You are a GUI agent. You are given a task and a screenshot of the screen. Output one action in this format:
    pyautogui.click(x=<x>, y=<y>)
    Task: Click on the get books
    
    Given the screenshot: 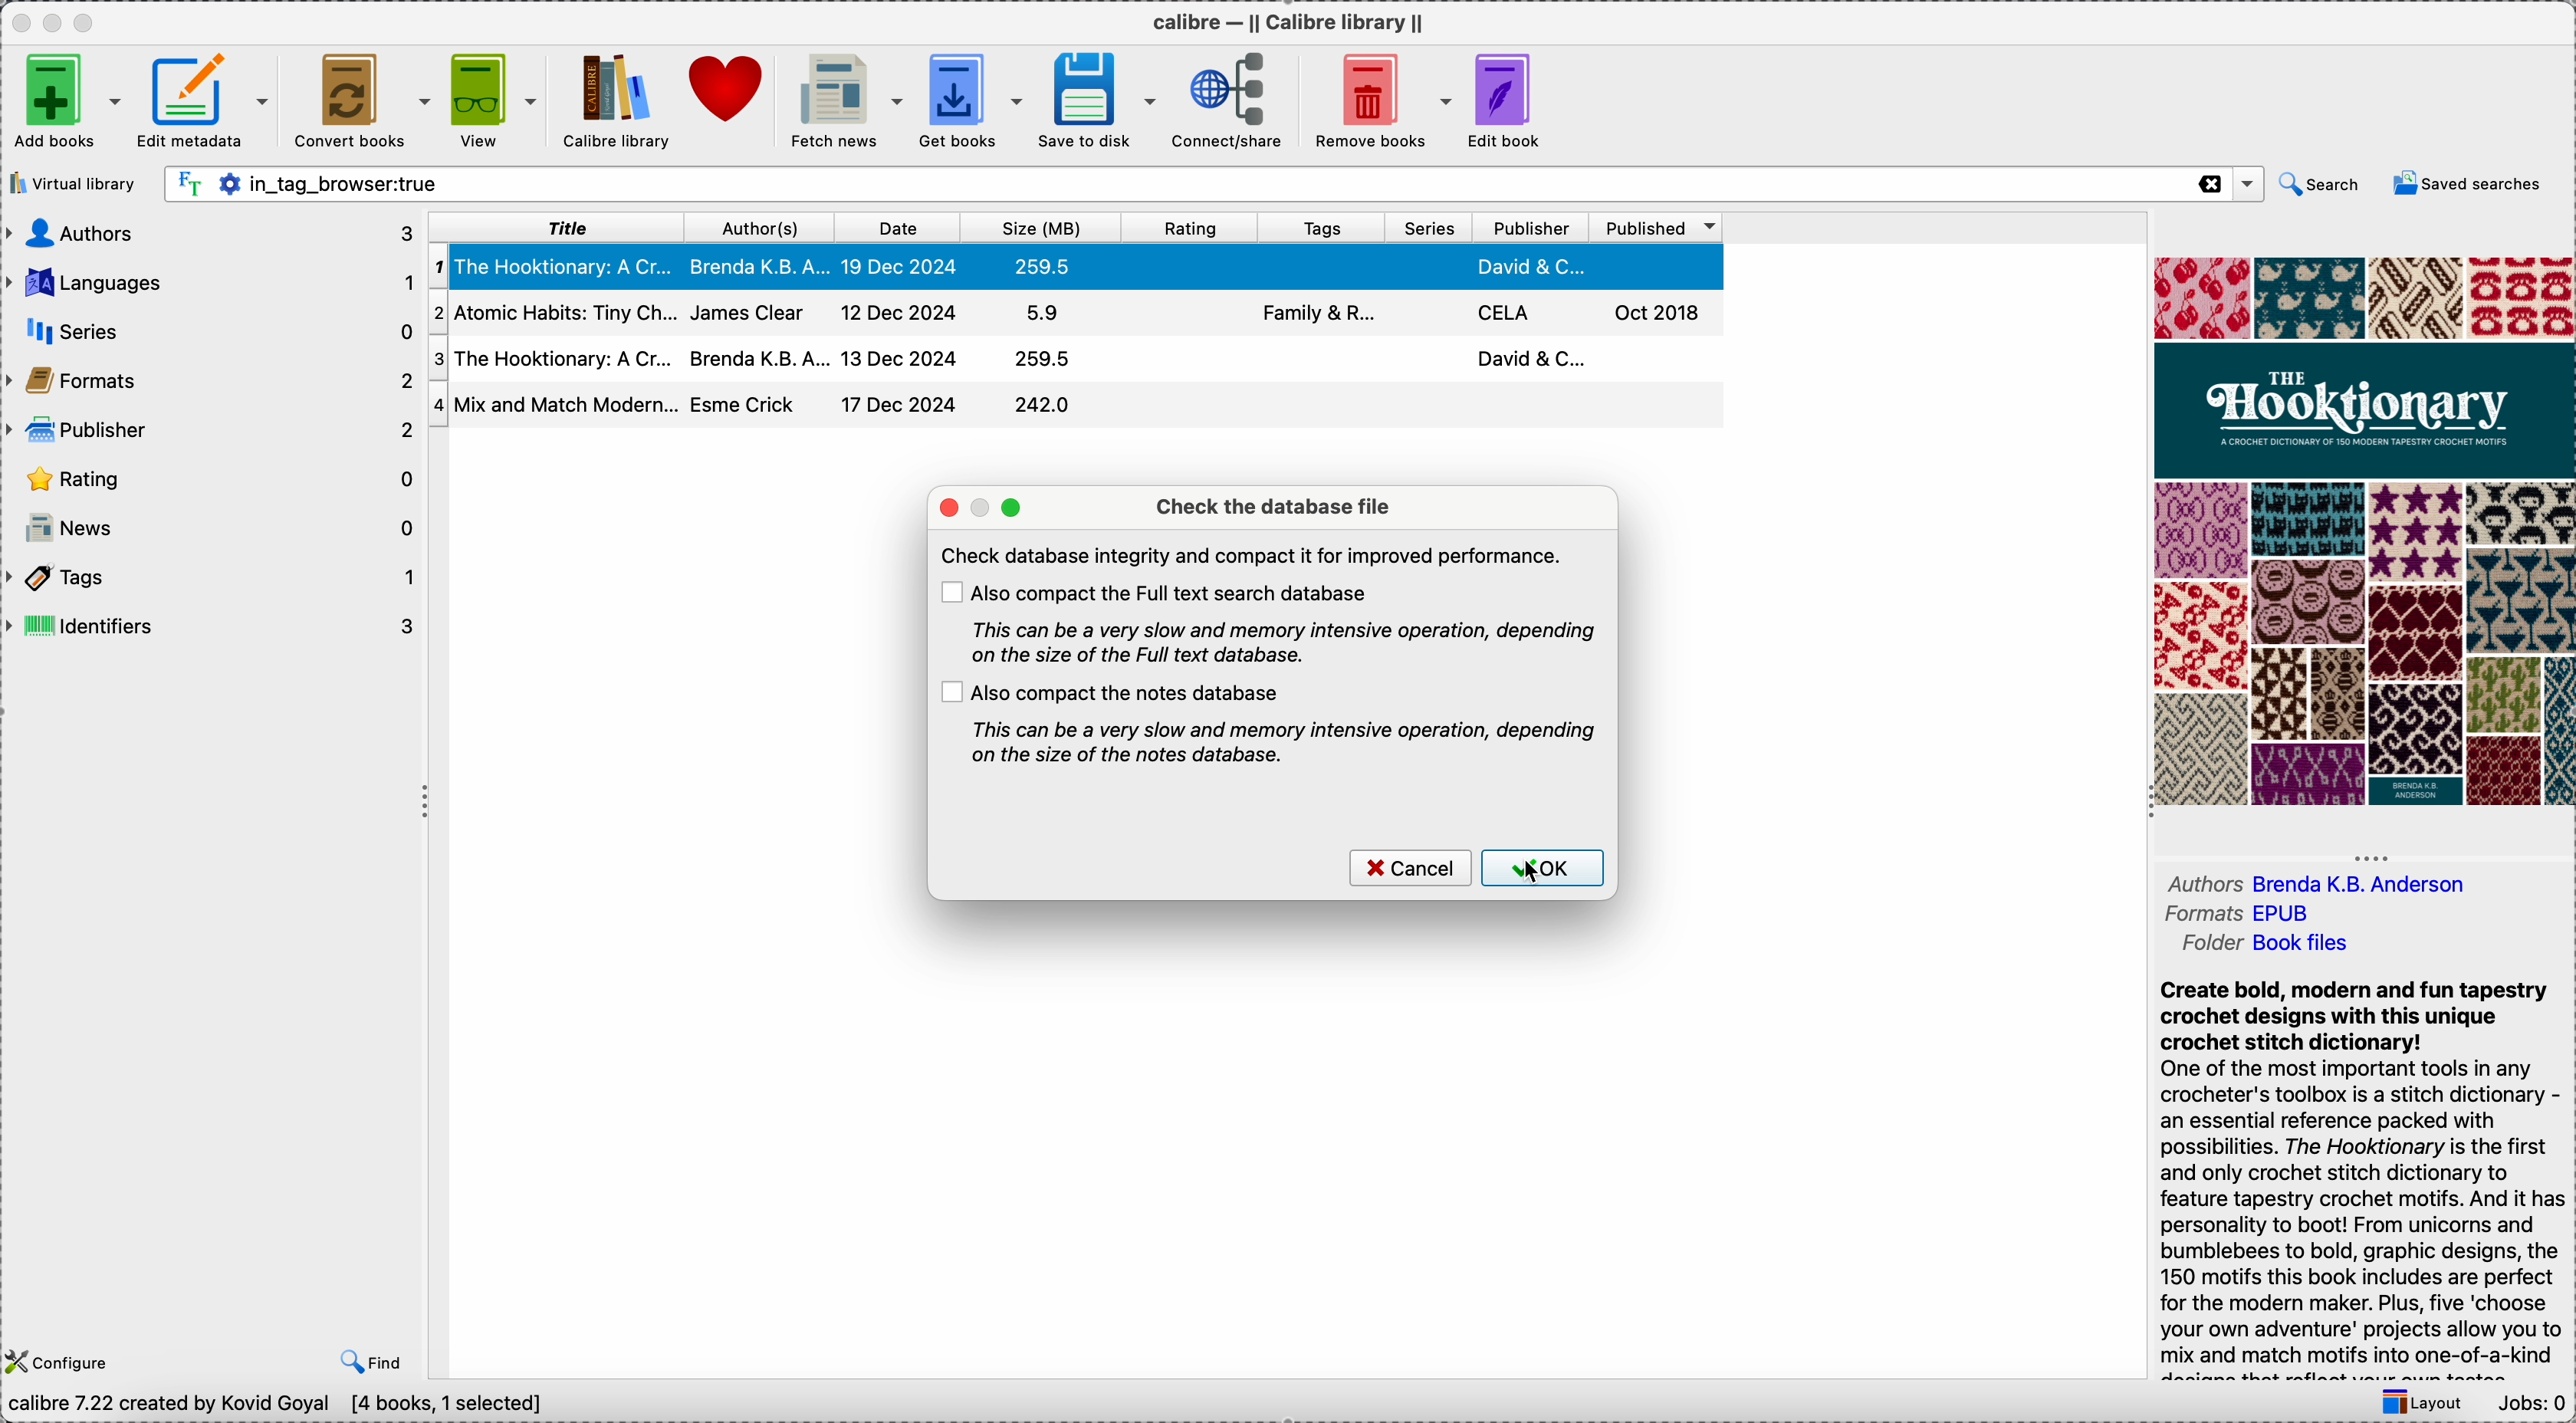 What is the action you would take?
    pyautogui.click(x=972, y=99)
    